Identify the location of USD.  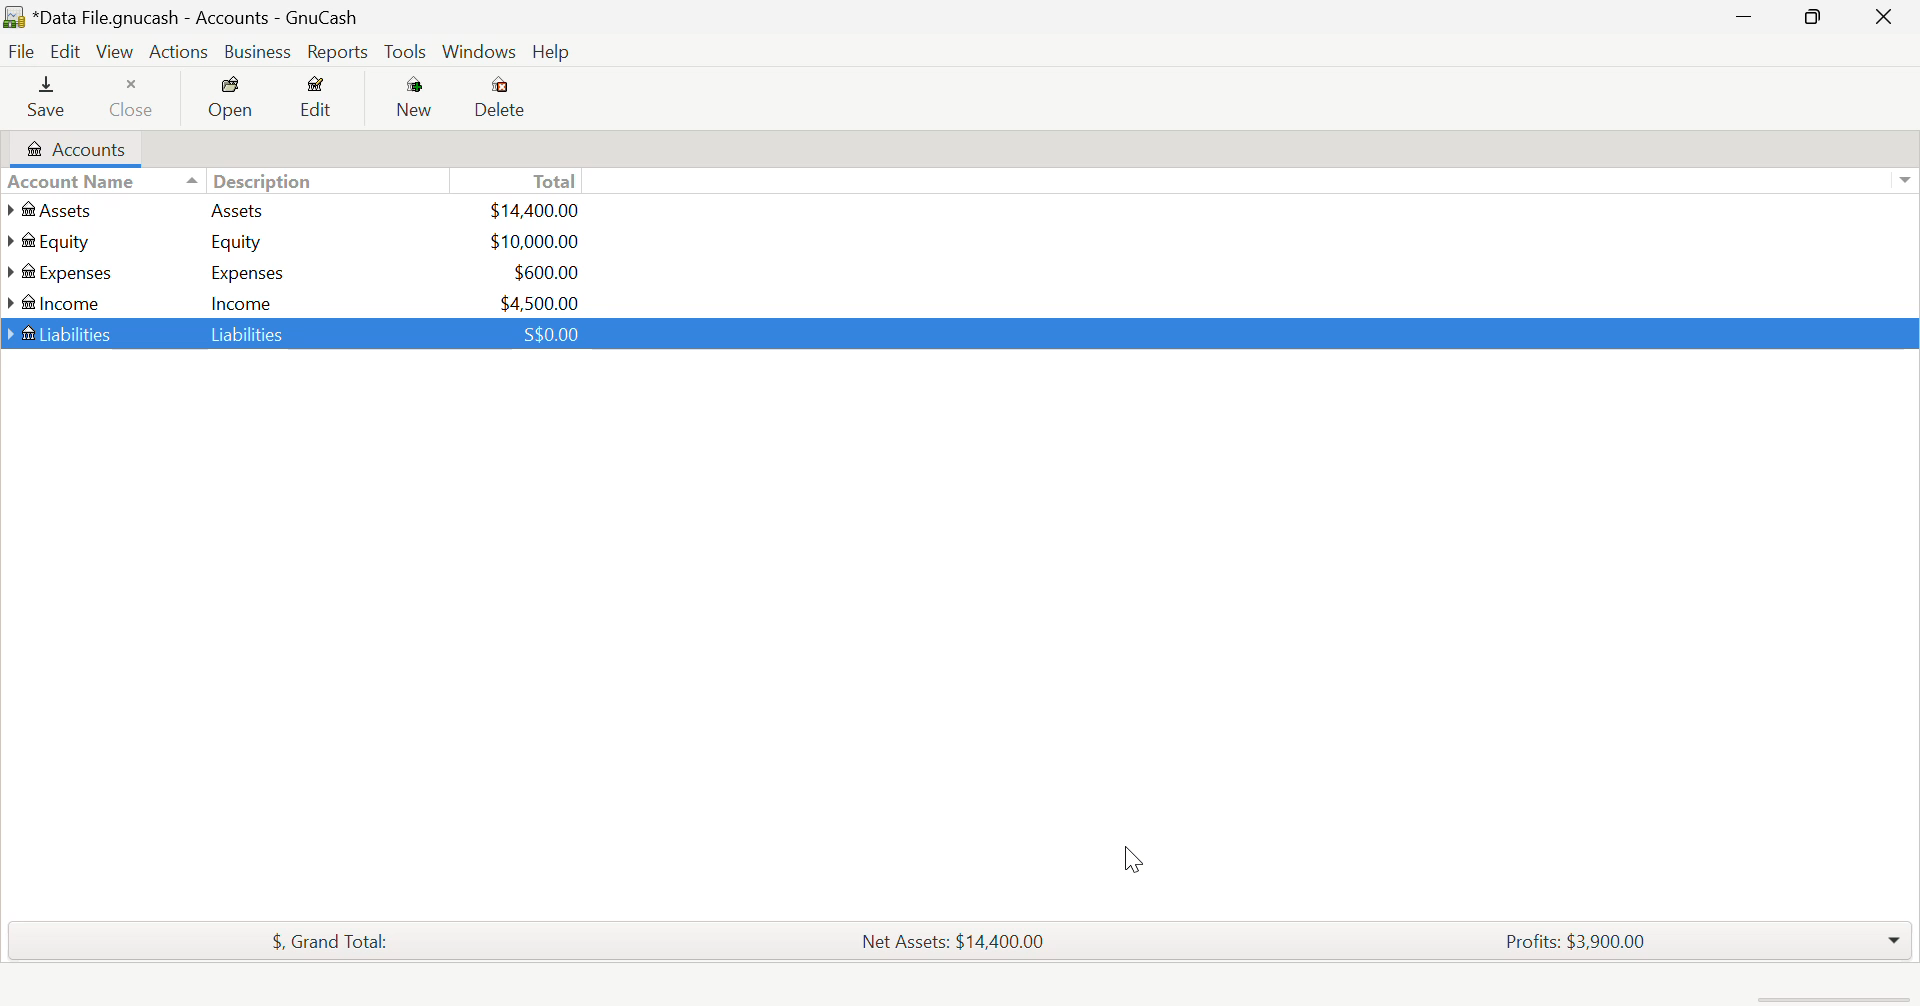
(534, 241).